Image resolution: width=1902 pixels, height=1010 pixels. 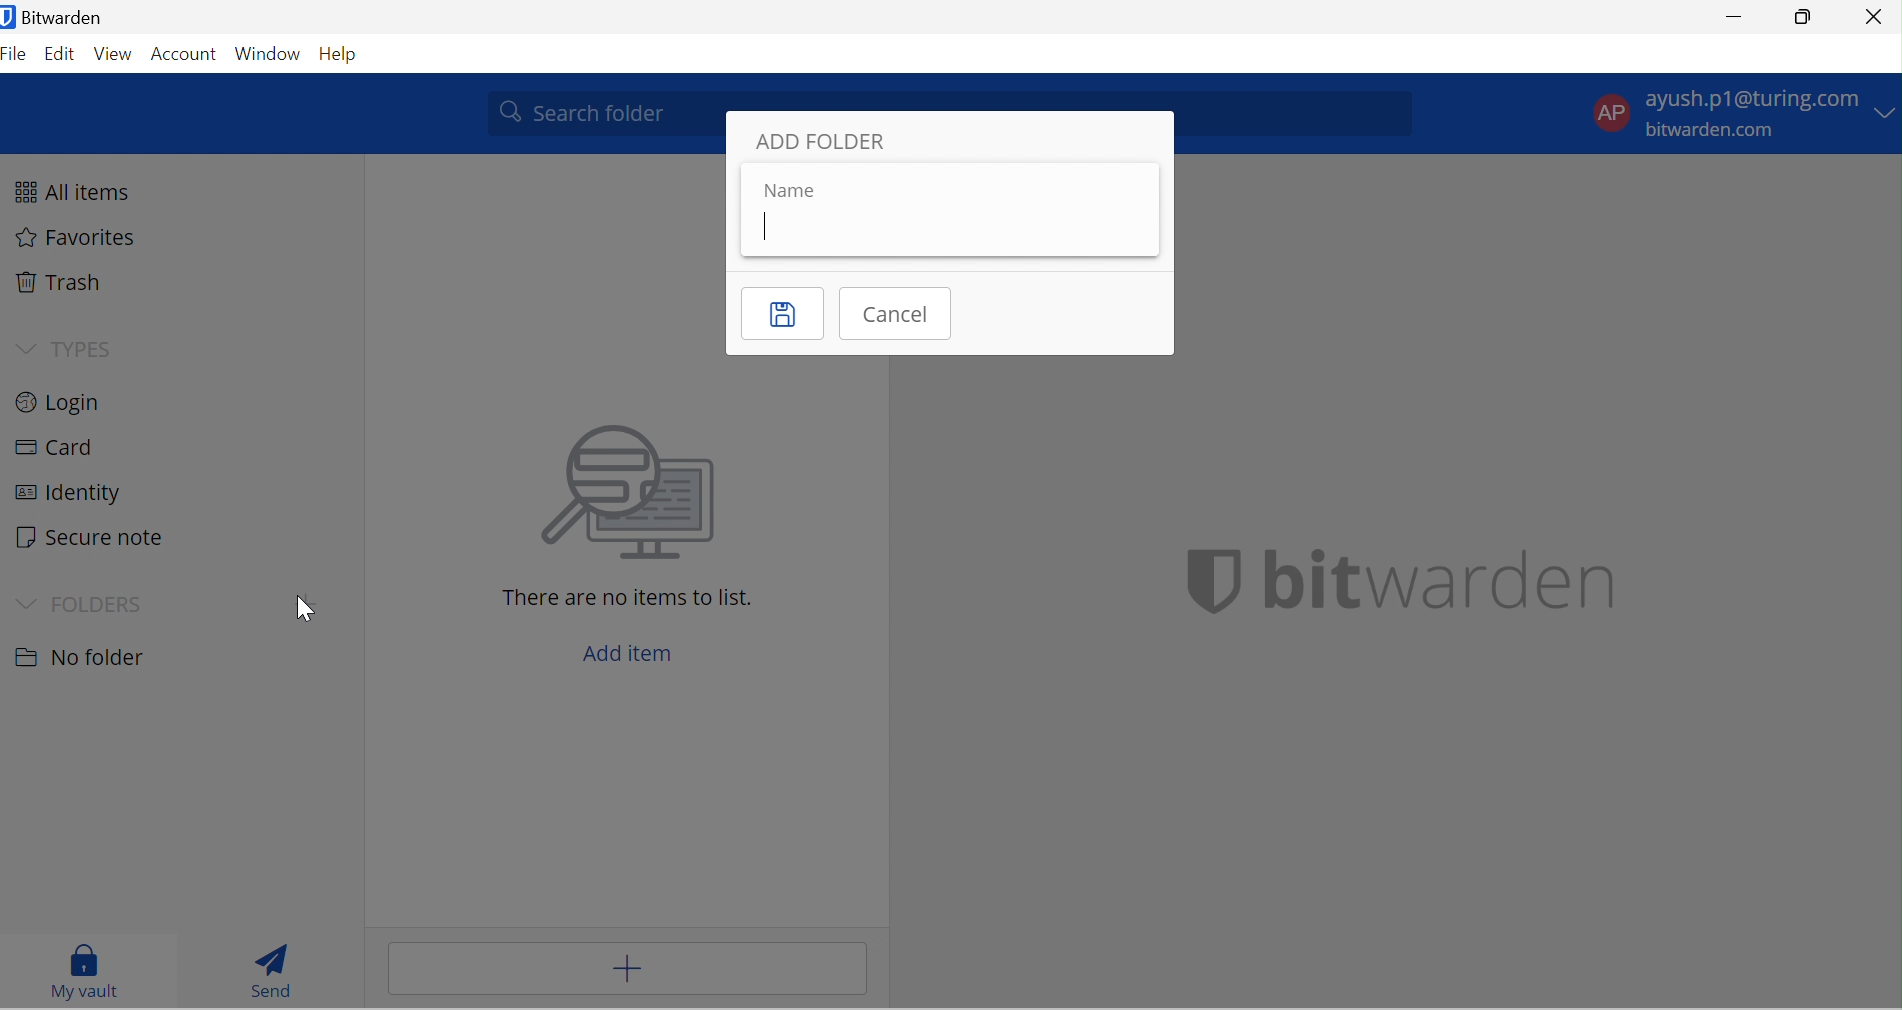 What do you see at coordinates (57, 21) in the screenshot?
I see `Bitwarden` at bounding box center [57, 21].